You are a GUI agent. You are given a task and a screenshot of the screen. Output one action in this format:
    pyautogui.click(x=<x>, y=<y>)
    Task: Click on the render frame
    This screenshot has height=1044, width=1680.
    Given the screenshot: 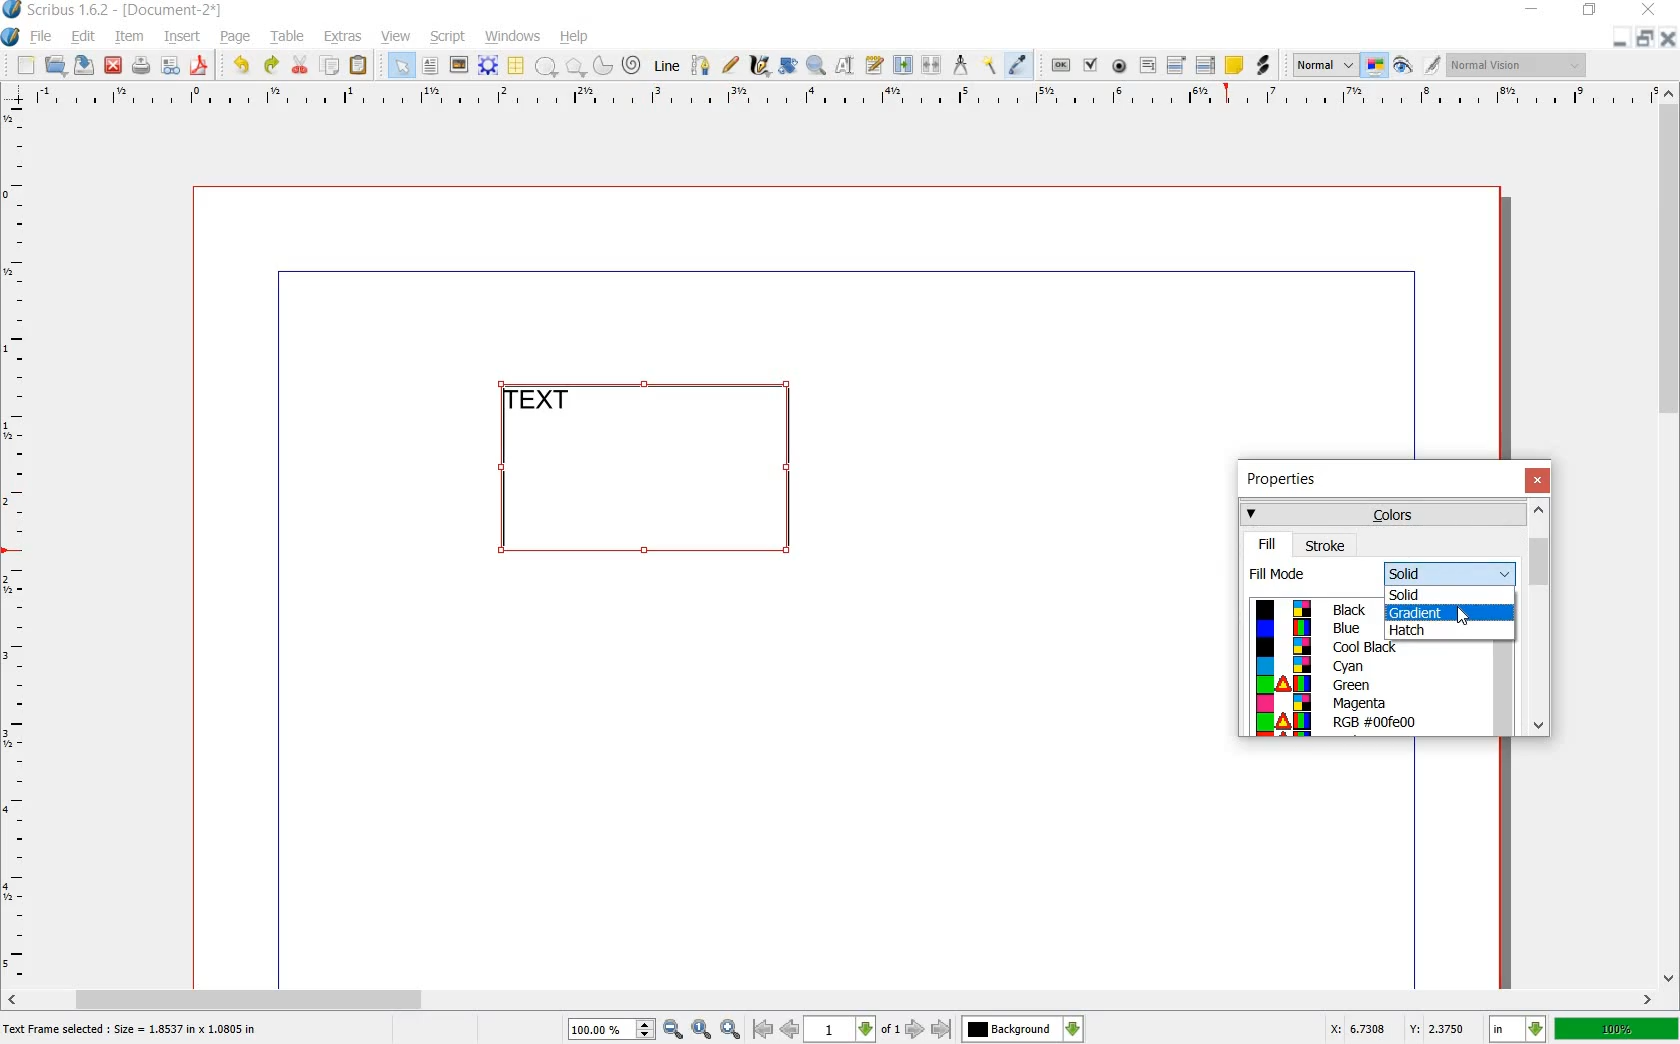 What is the action you would take?
    pyautogui.click(x=488, y=66)
    